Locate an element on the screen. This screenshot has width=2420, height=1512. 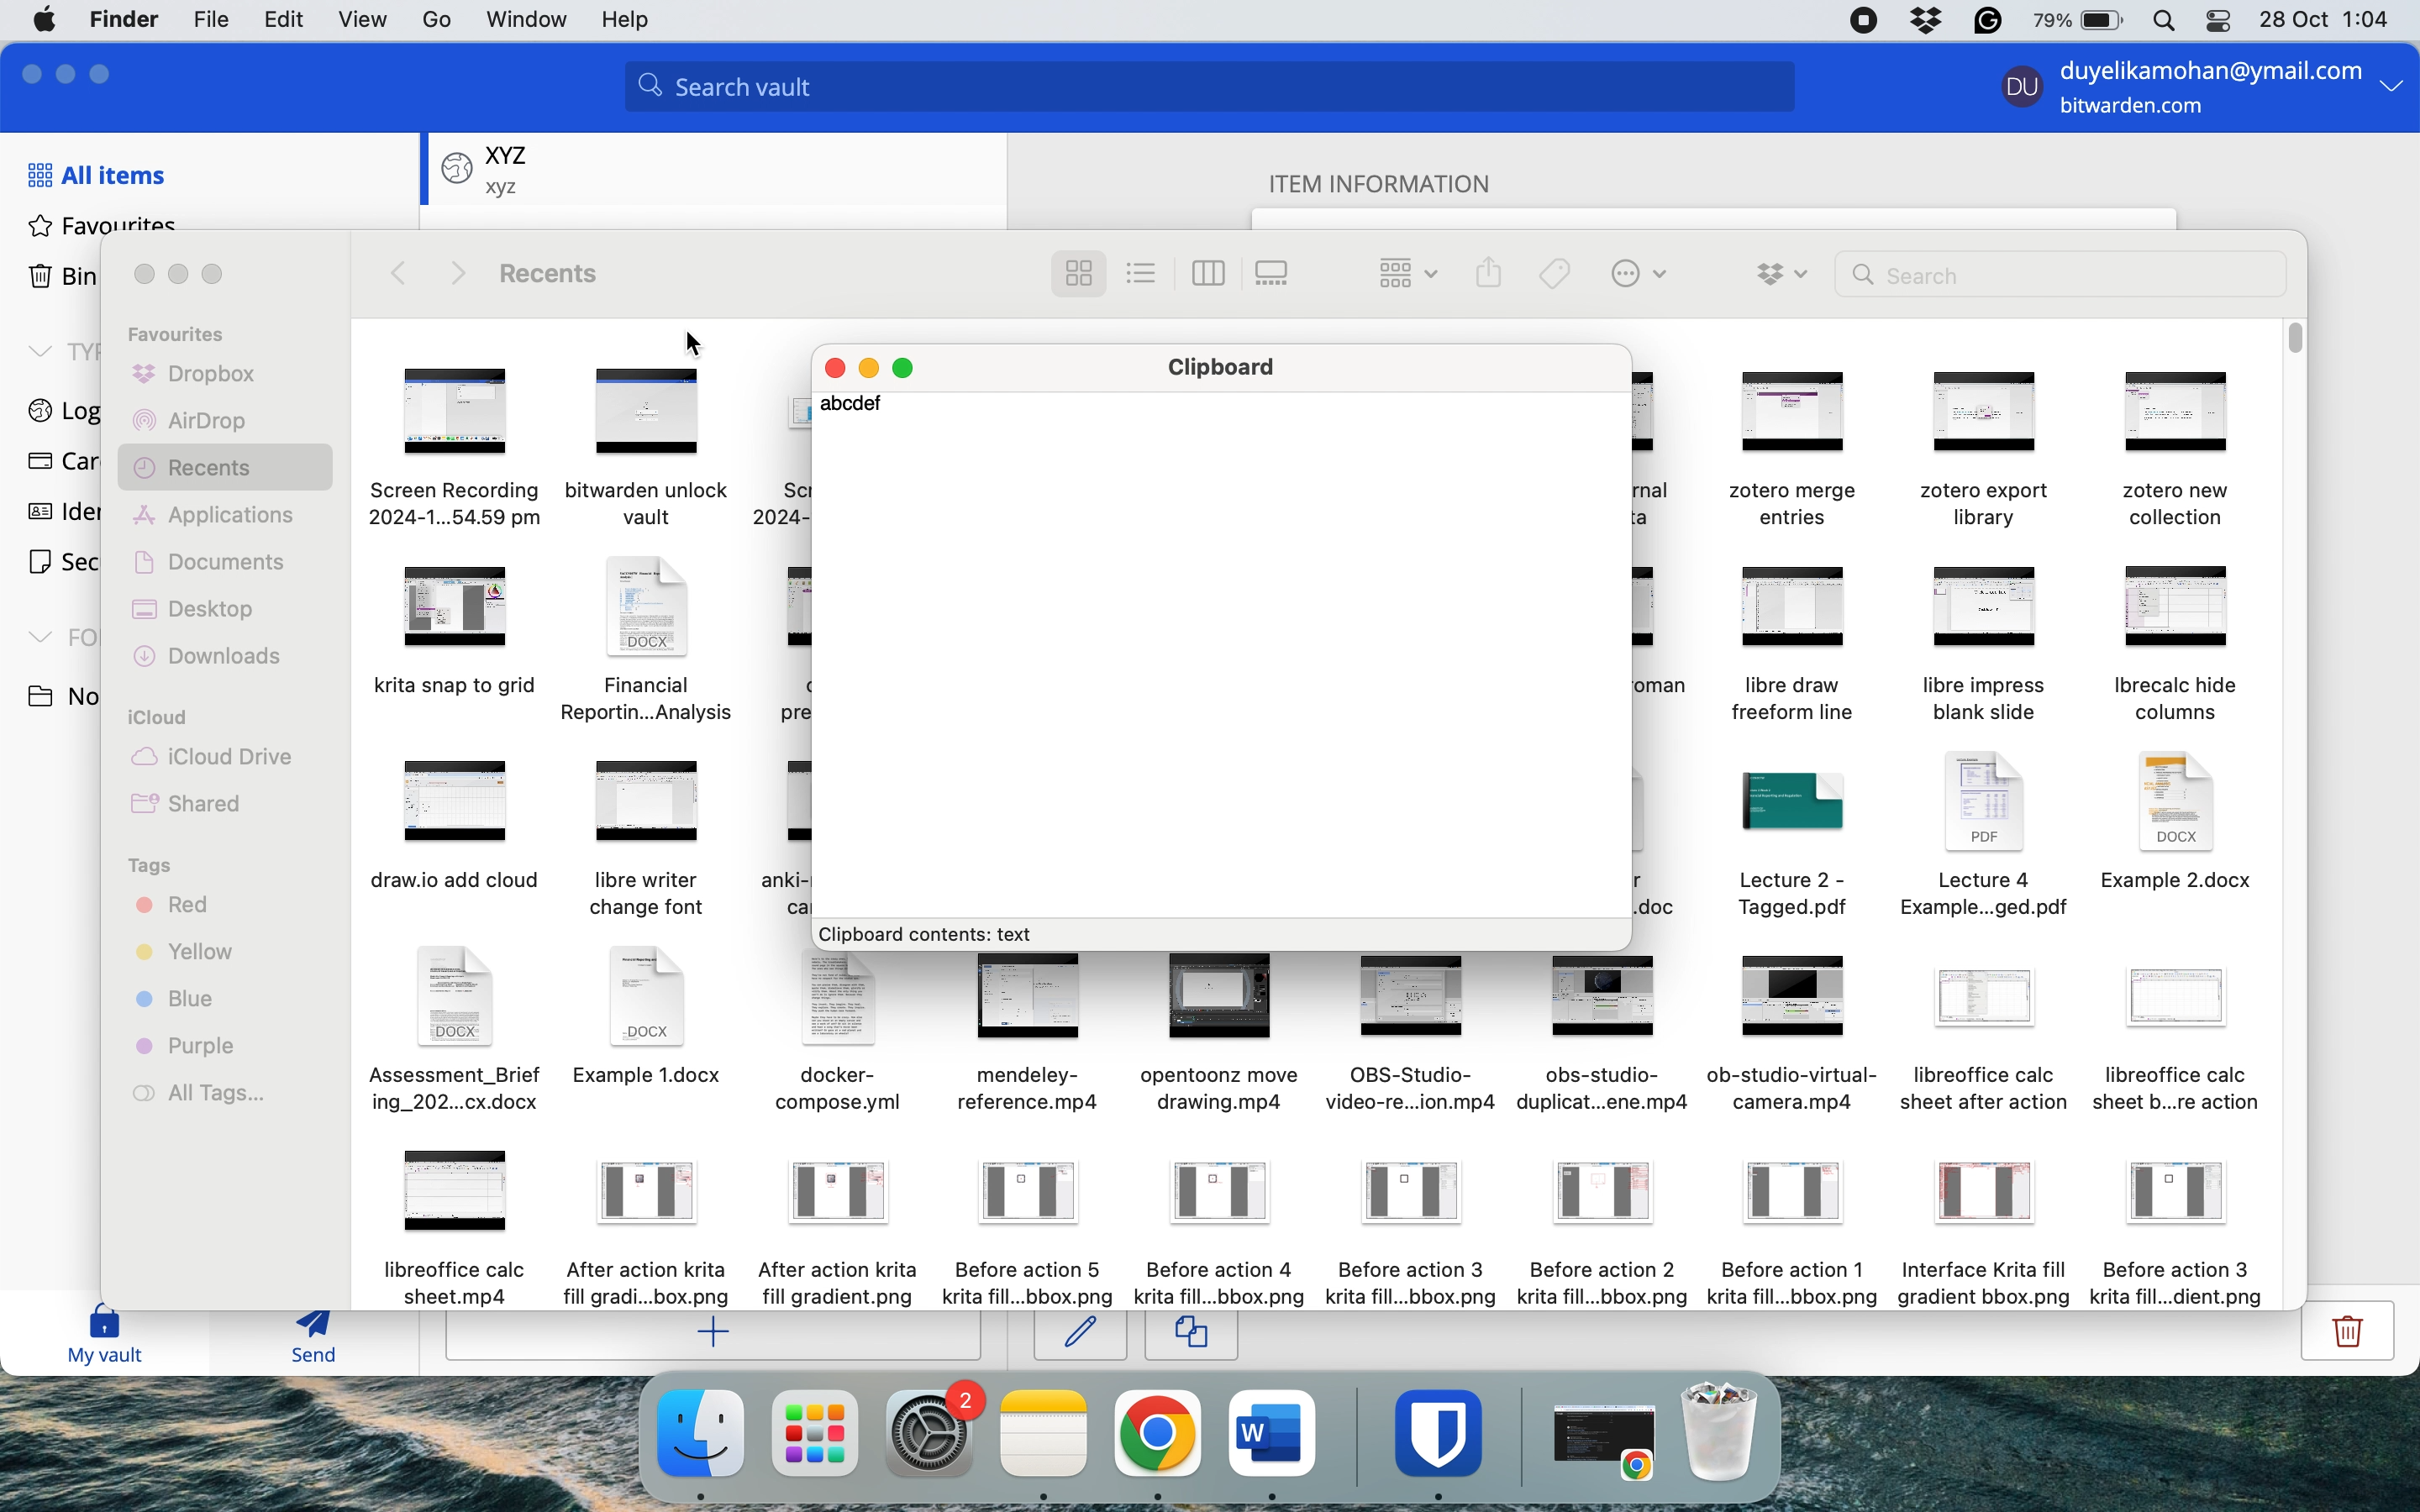
all items is located at coordinates (95, 174).